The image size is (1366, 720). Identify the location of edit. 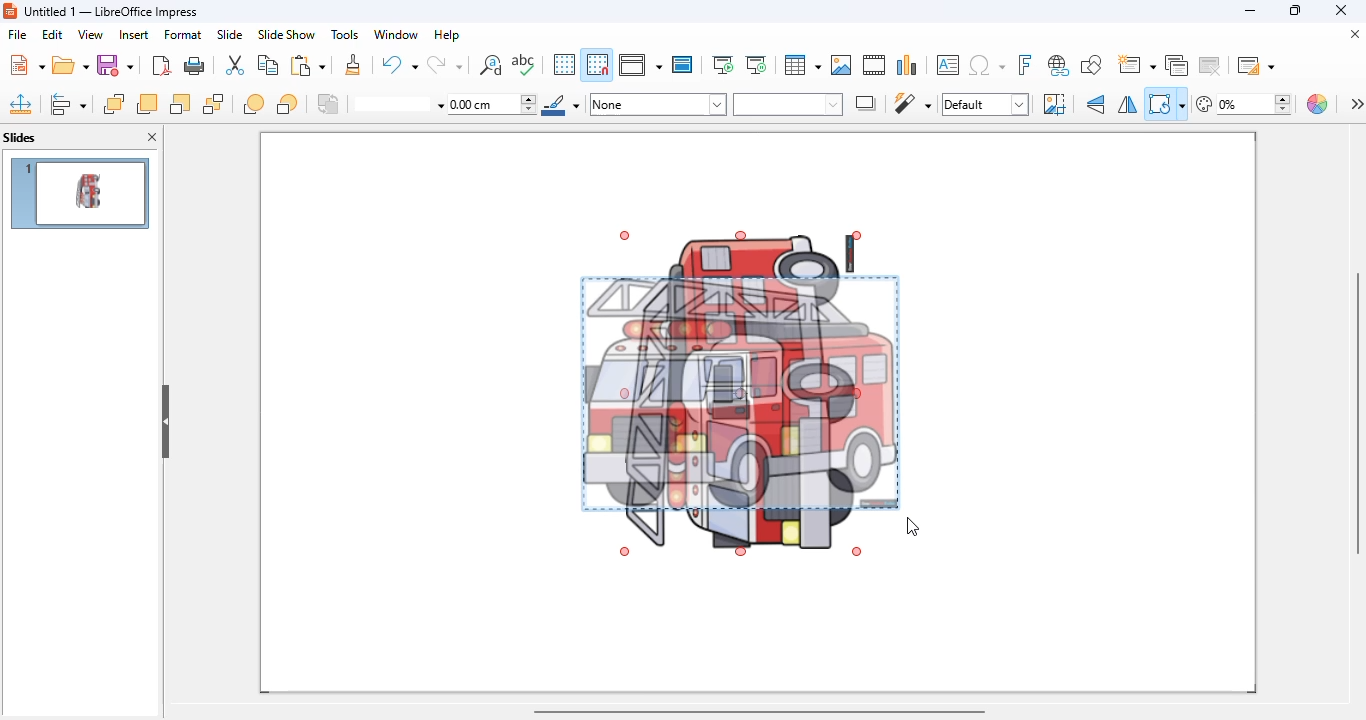
(52, 34).